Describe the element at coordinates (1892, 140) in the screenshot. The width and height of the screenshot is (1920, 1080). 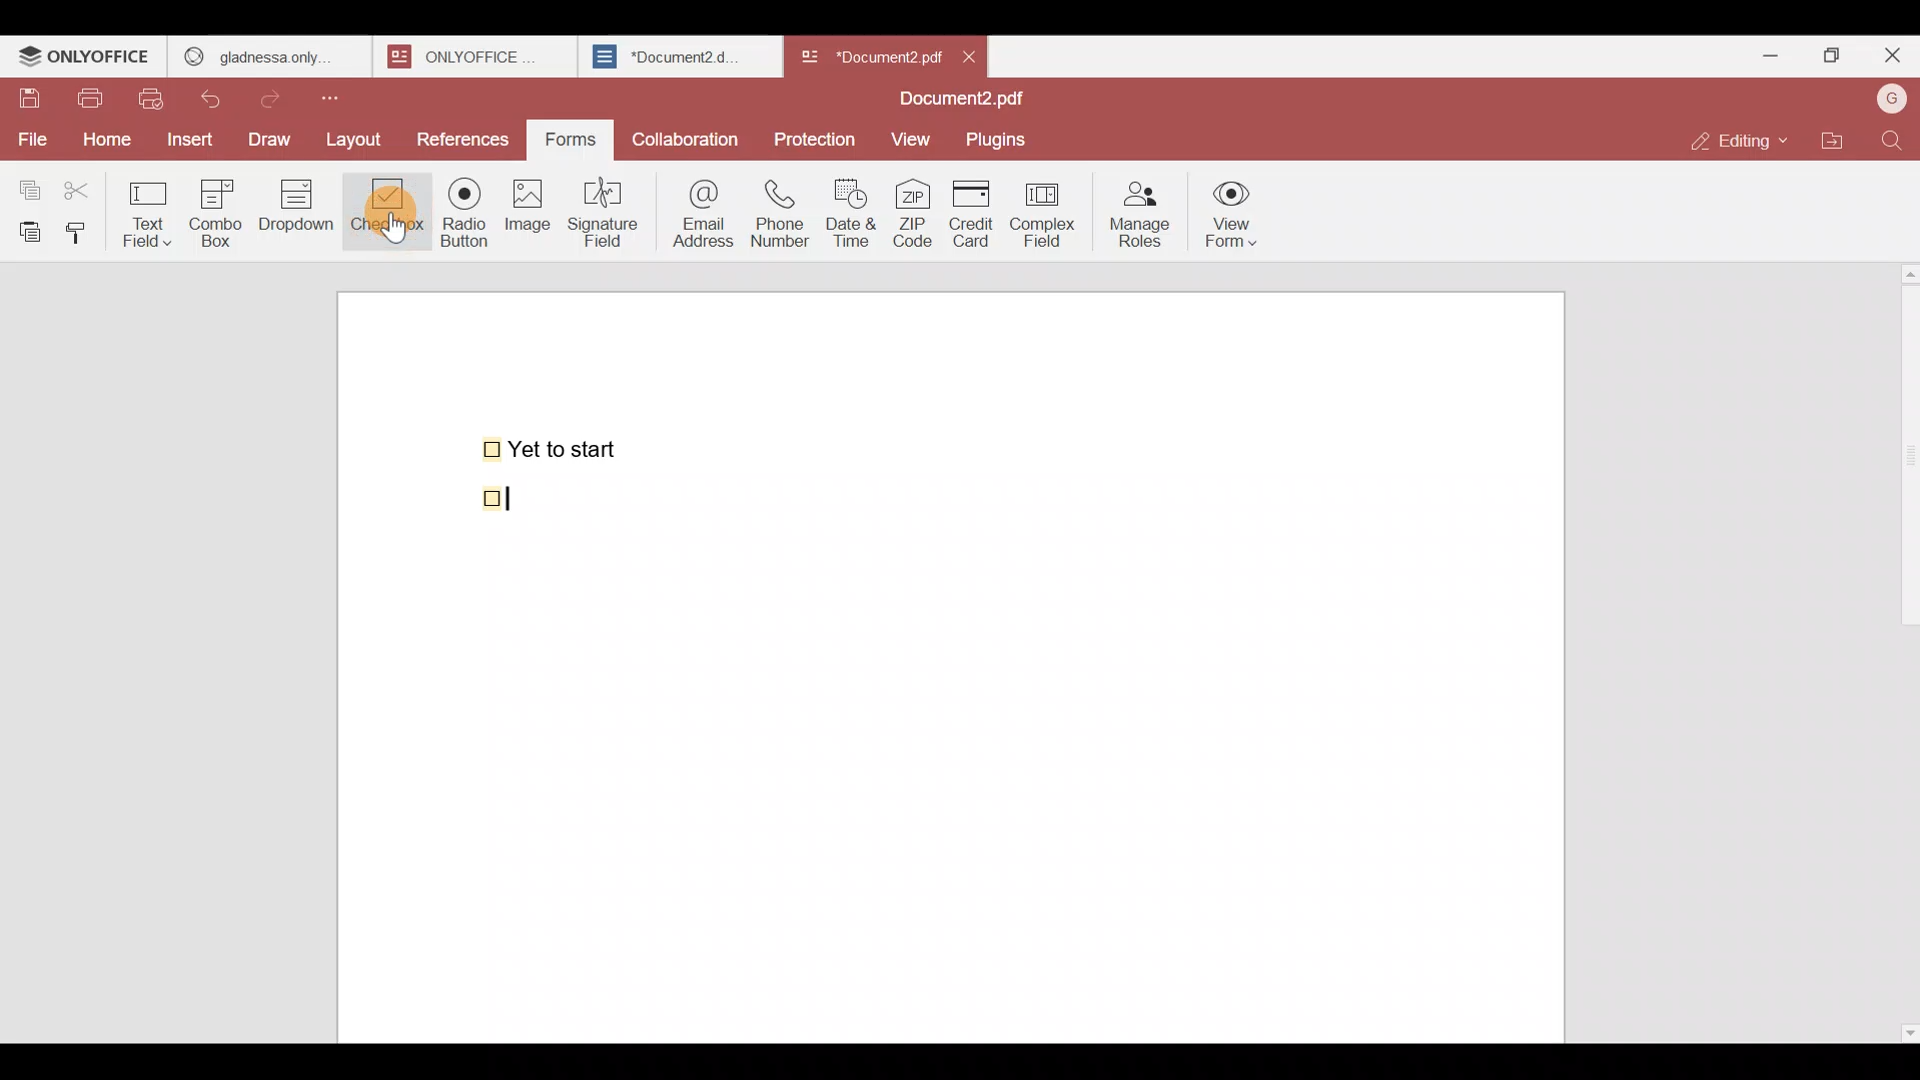
I see `Find` at that location.